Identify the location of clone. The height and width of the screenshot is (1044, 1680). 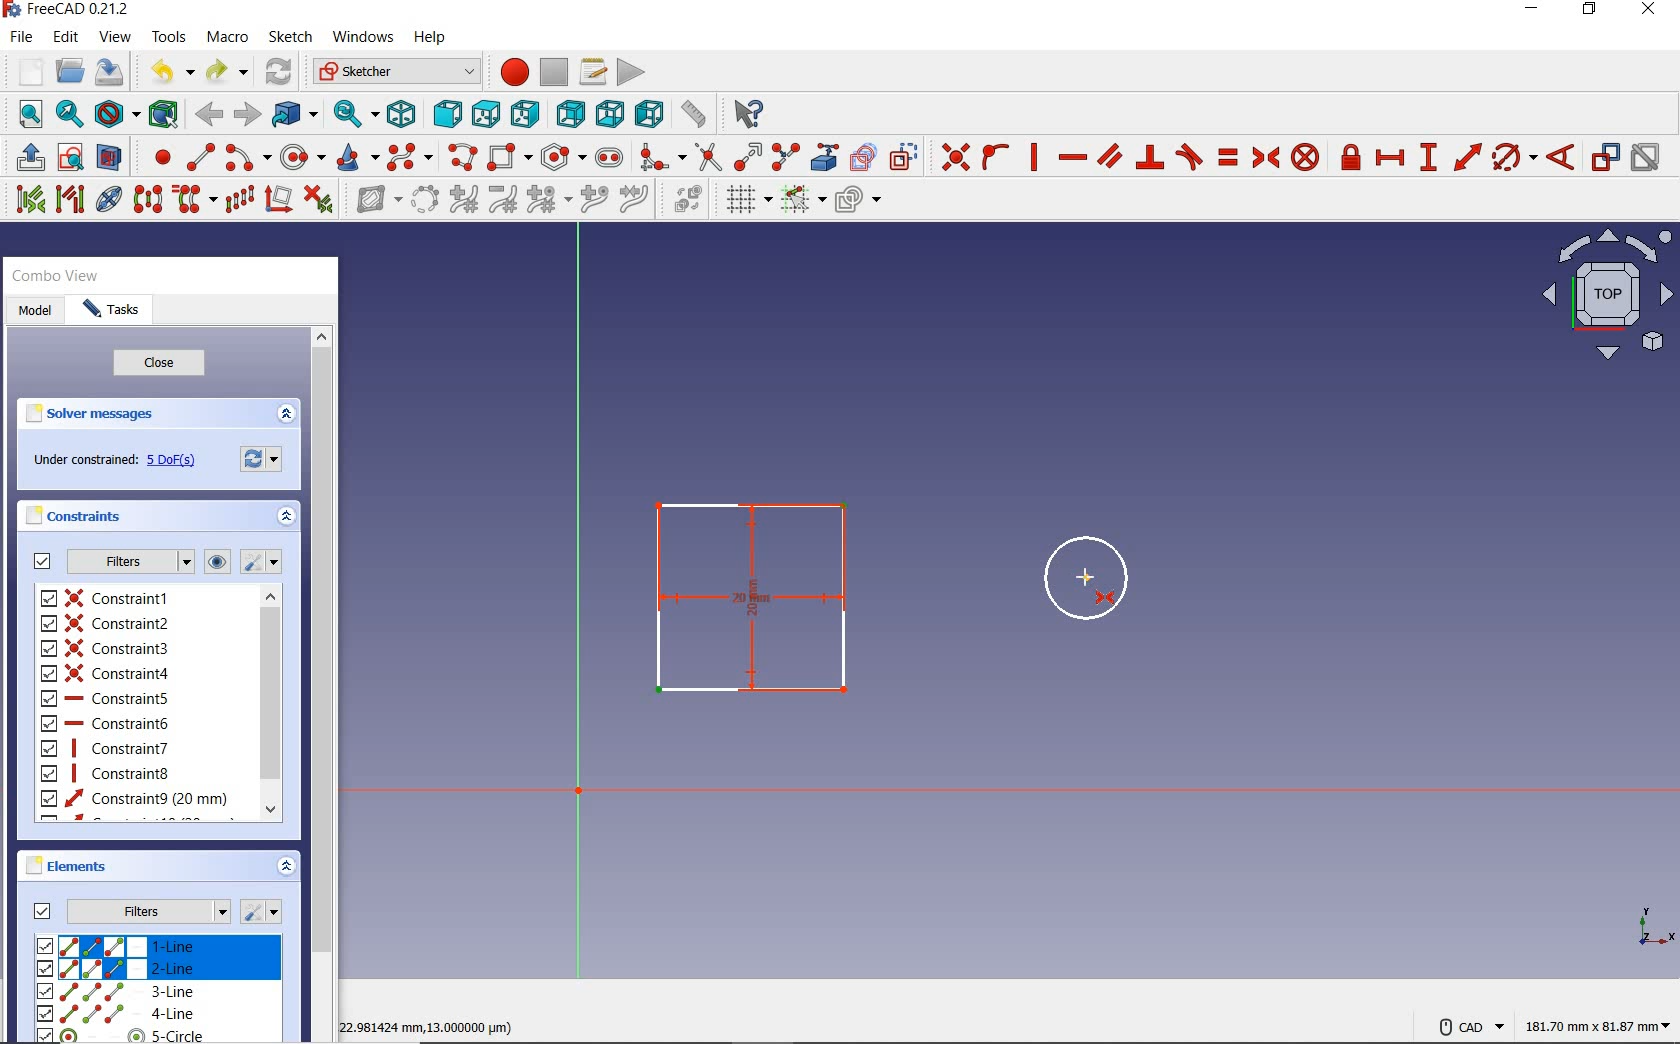
(193, 201).